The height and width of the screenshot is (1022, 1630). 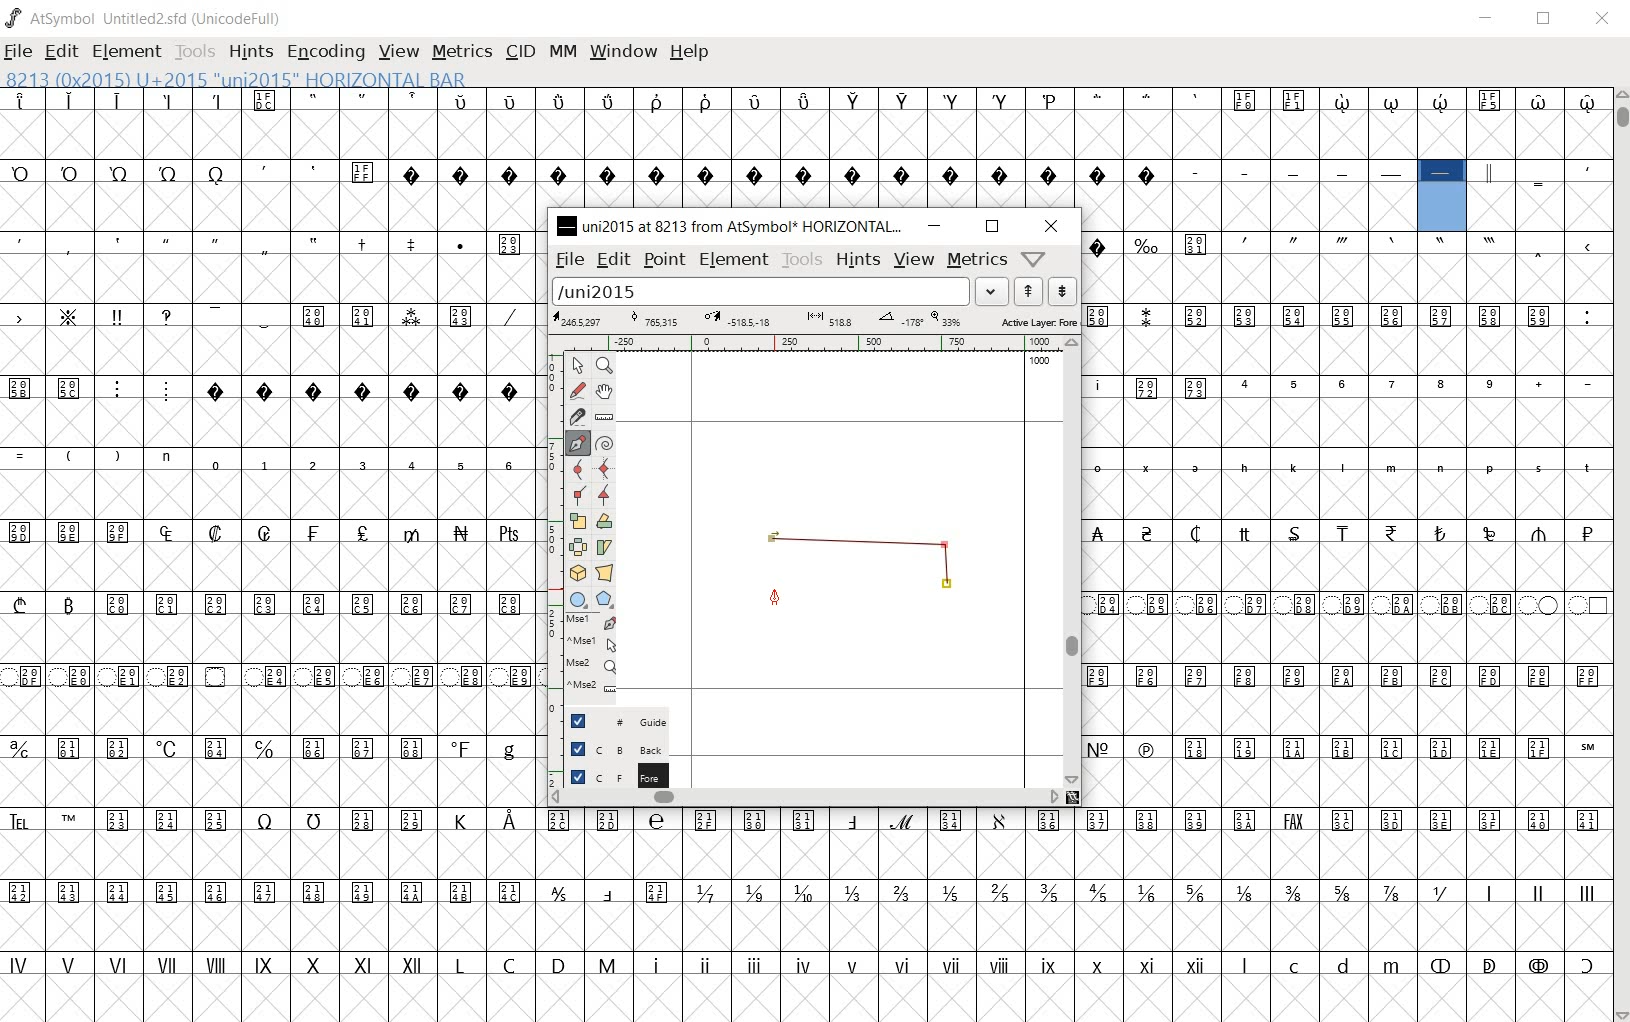 What do you see at coordinates (253, 52) in the screenshot?
I see `HINTS` at bounding box center [253, 52].